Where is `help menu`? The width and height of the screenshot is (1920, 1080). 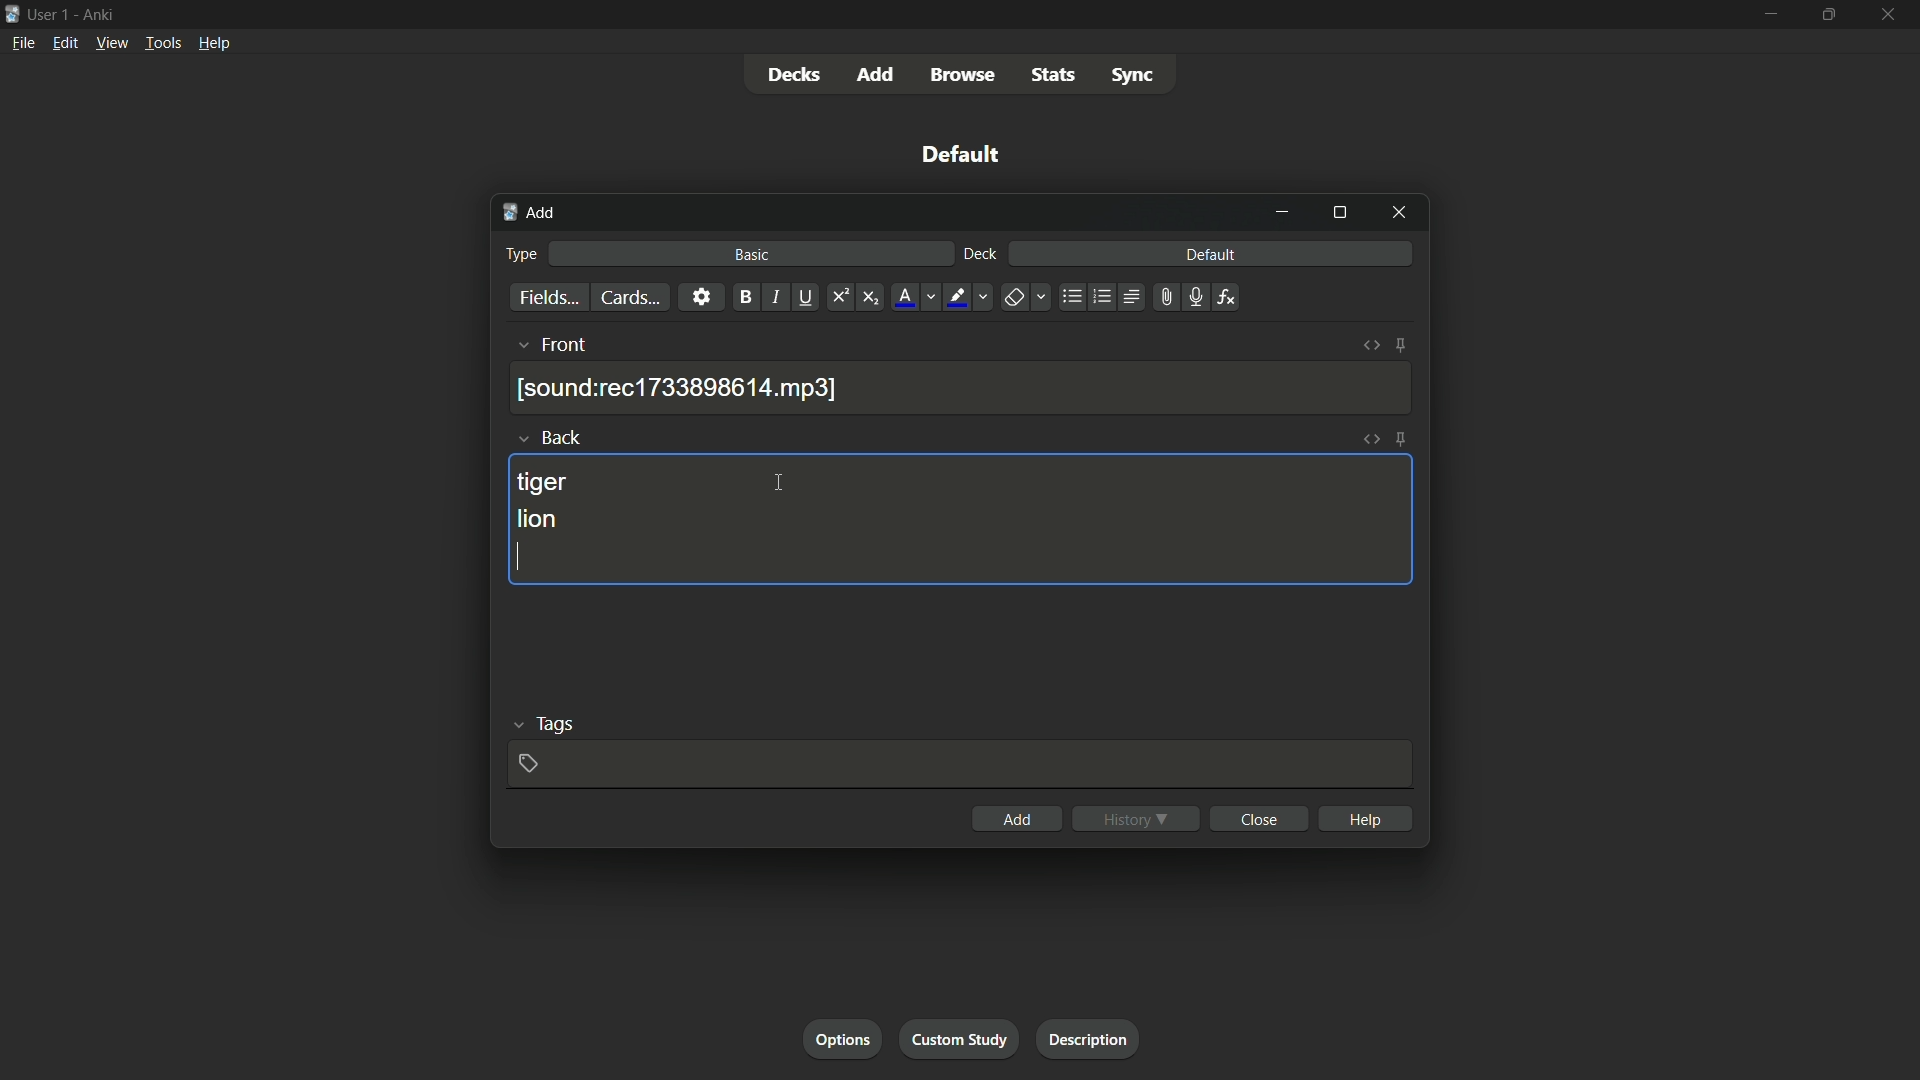
help menu is located at coordinates (213, 43).